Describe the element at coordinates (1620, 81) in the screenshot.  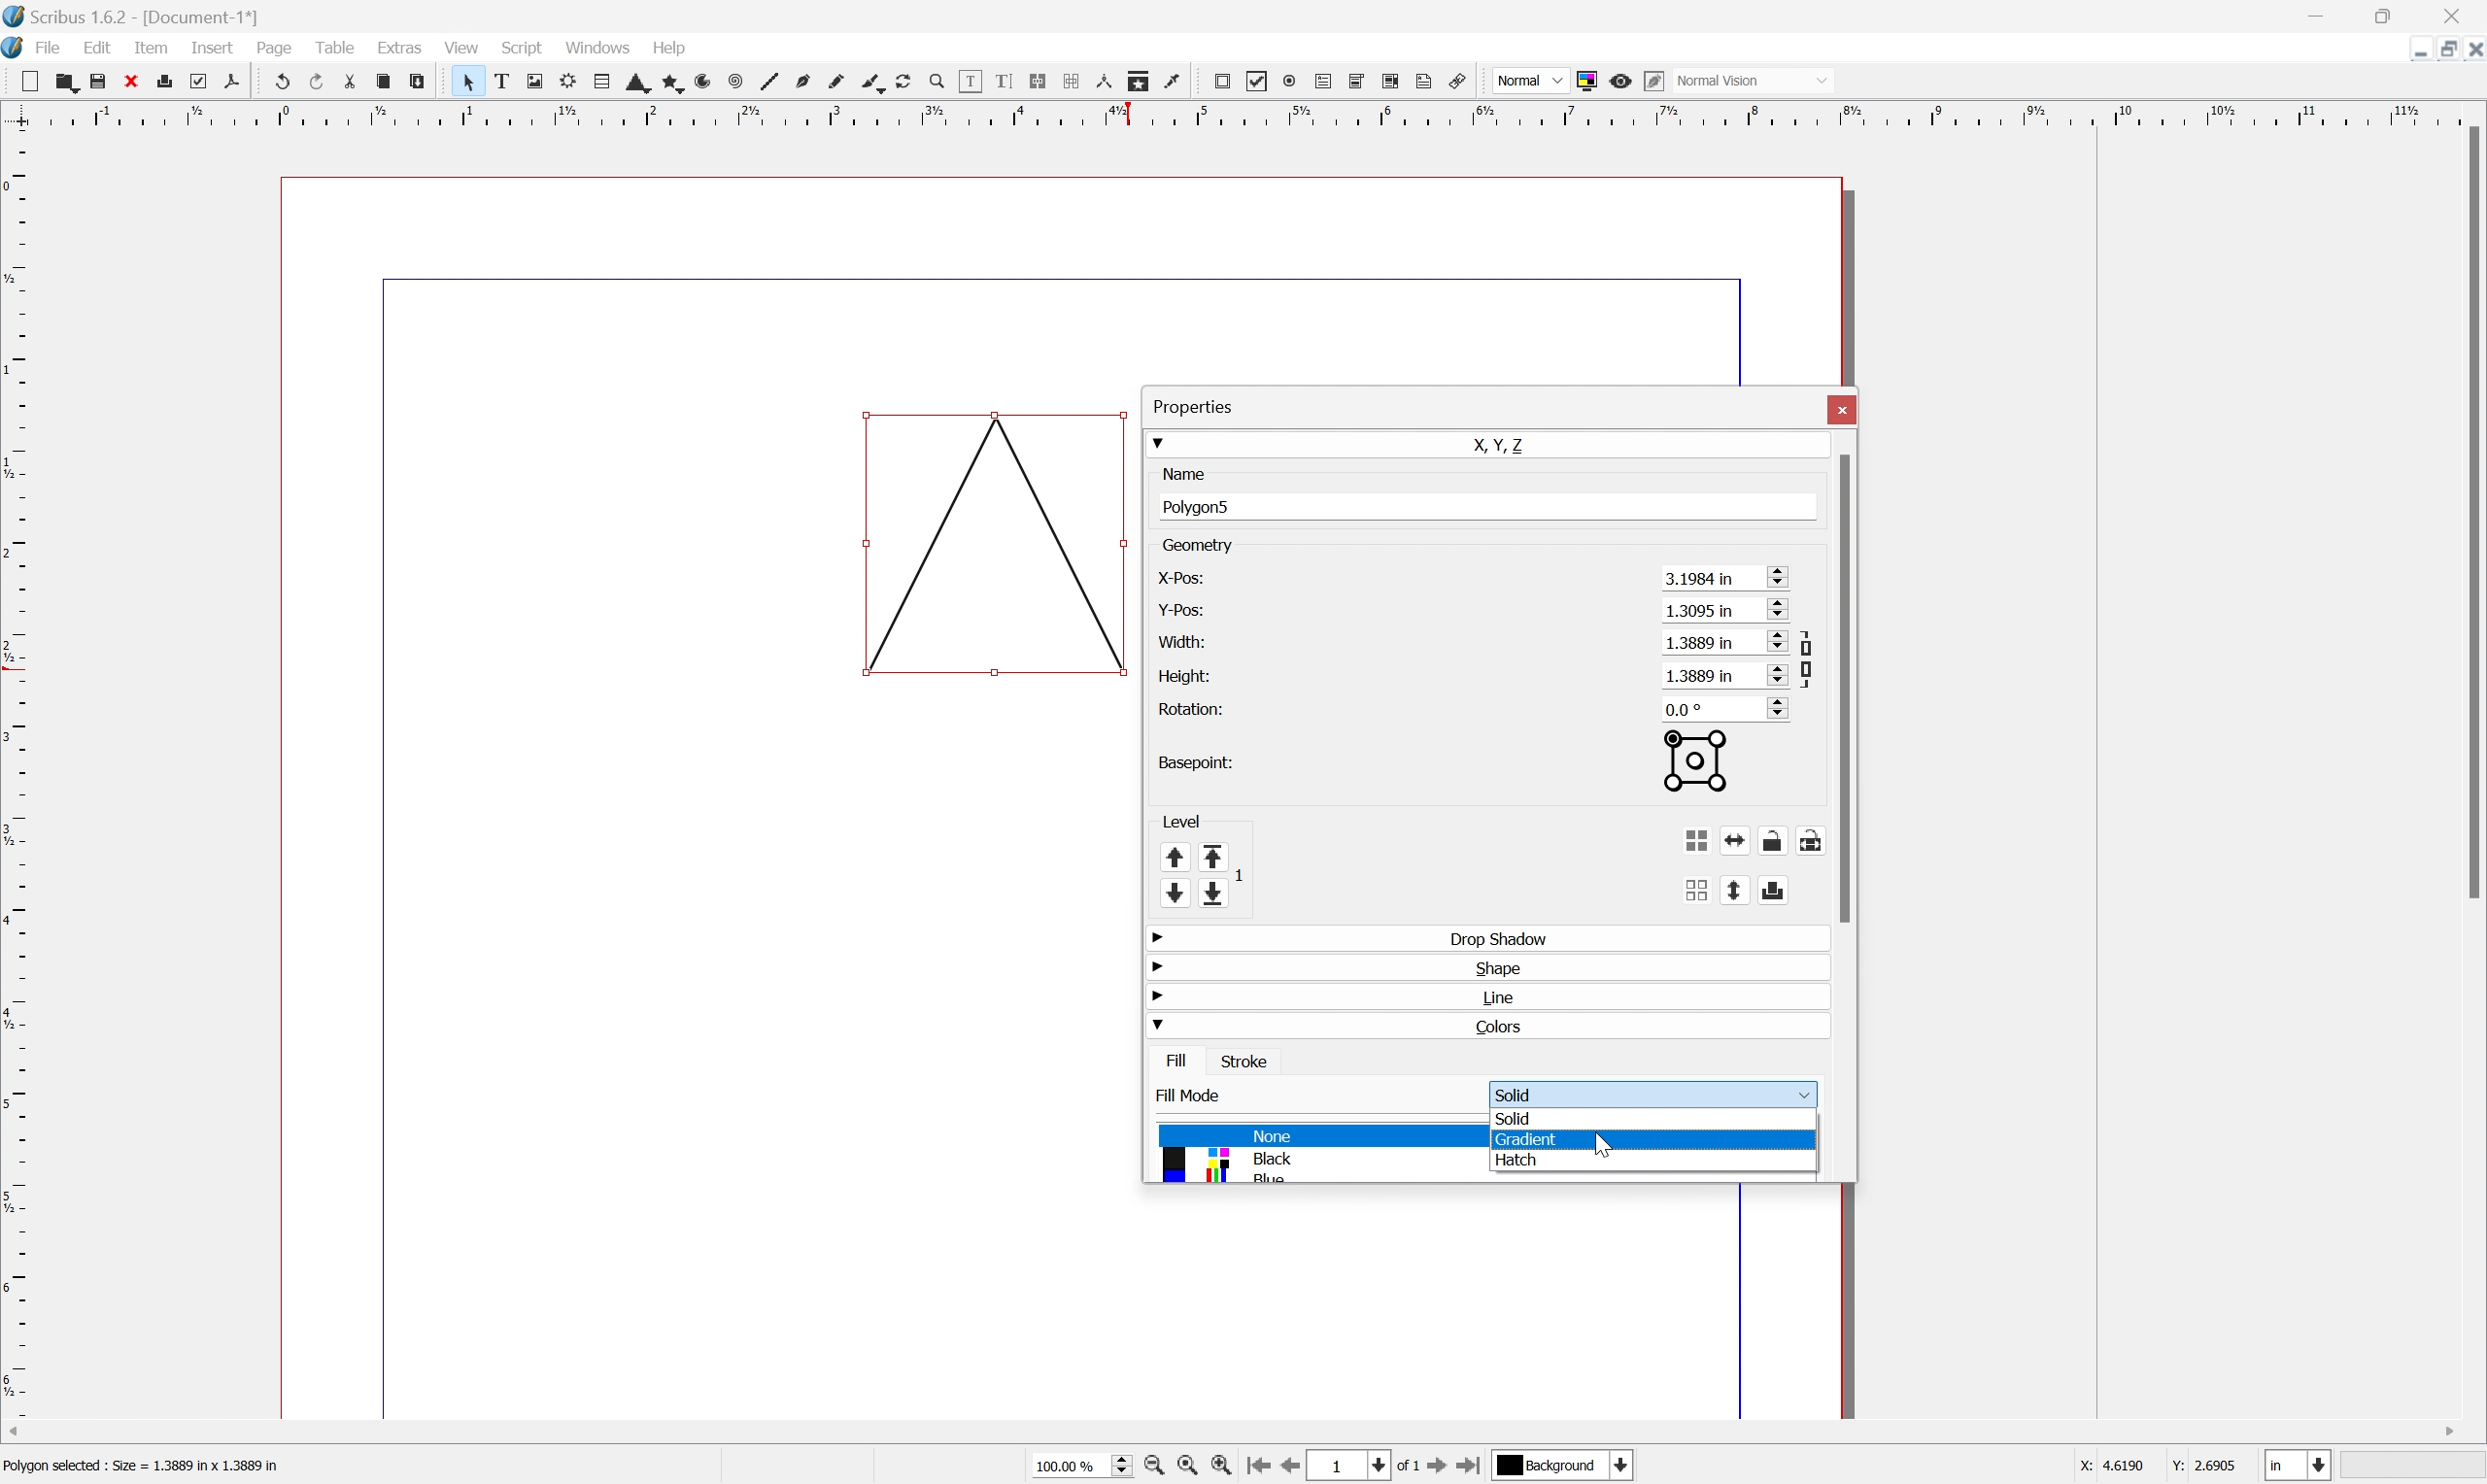
I see `Preview mode` at that location.